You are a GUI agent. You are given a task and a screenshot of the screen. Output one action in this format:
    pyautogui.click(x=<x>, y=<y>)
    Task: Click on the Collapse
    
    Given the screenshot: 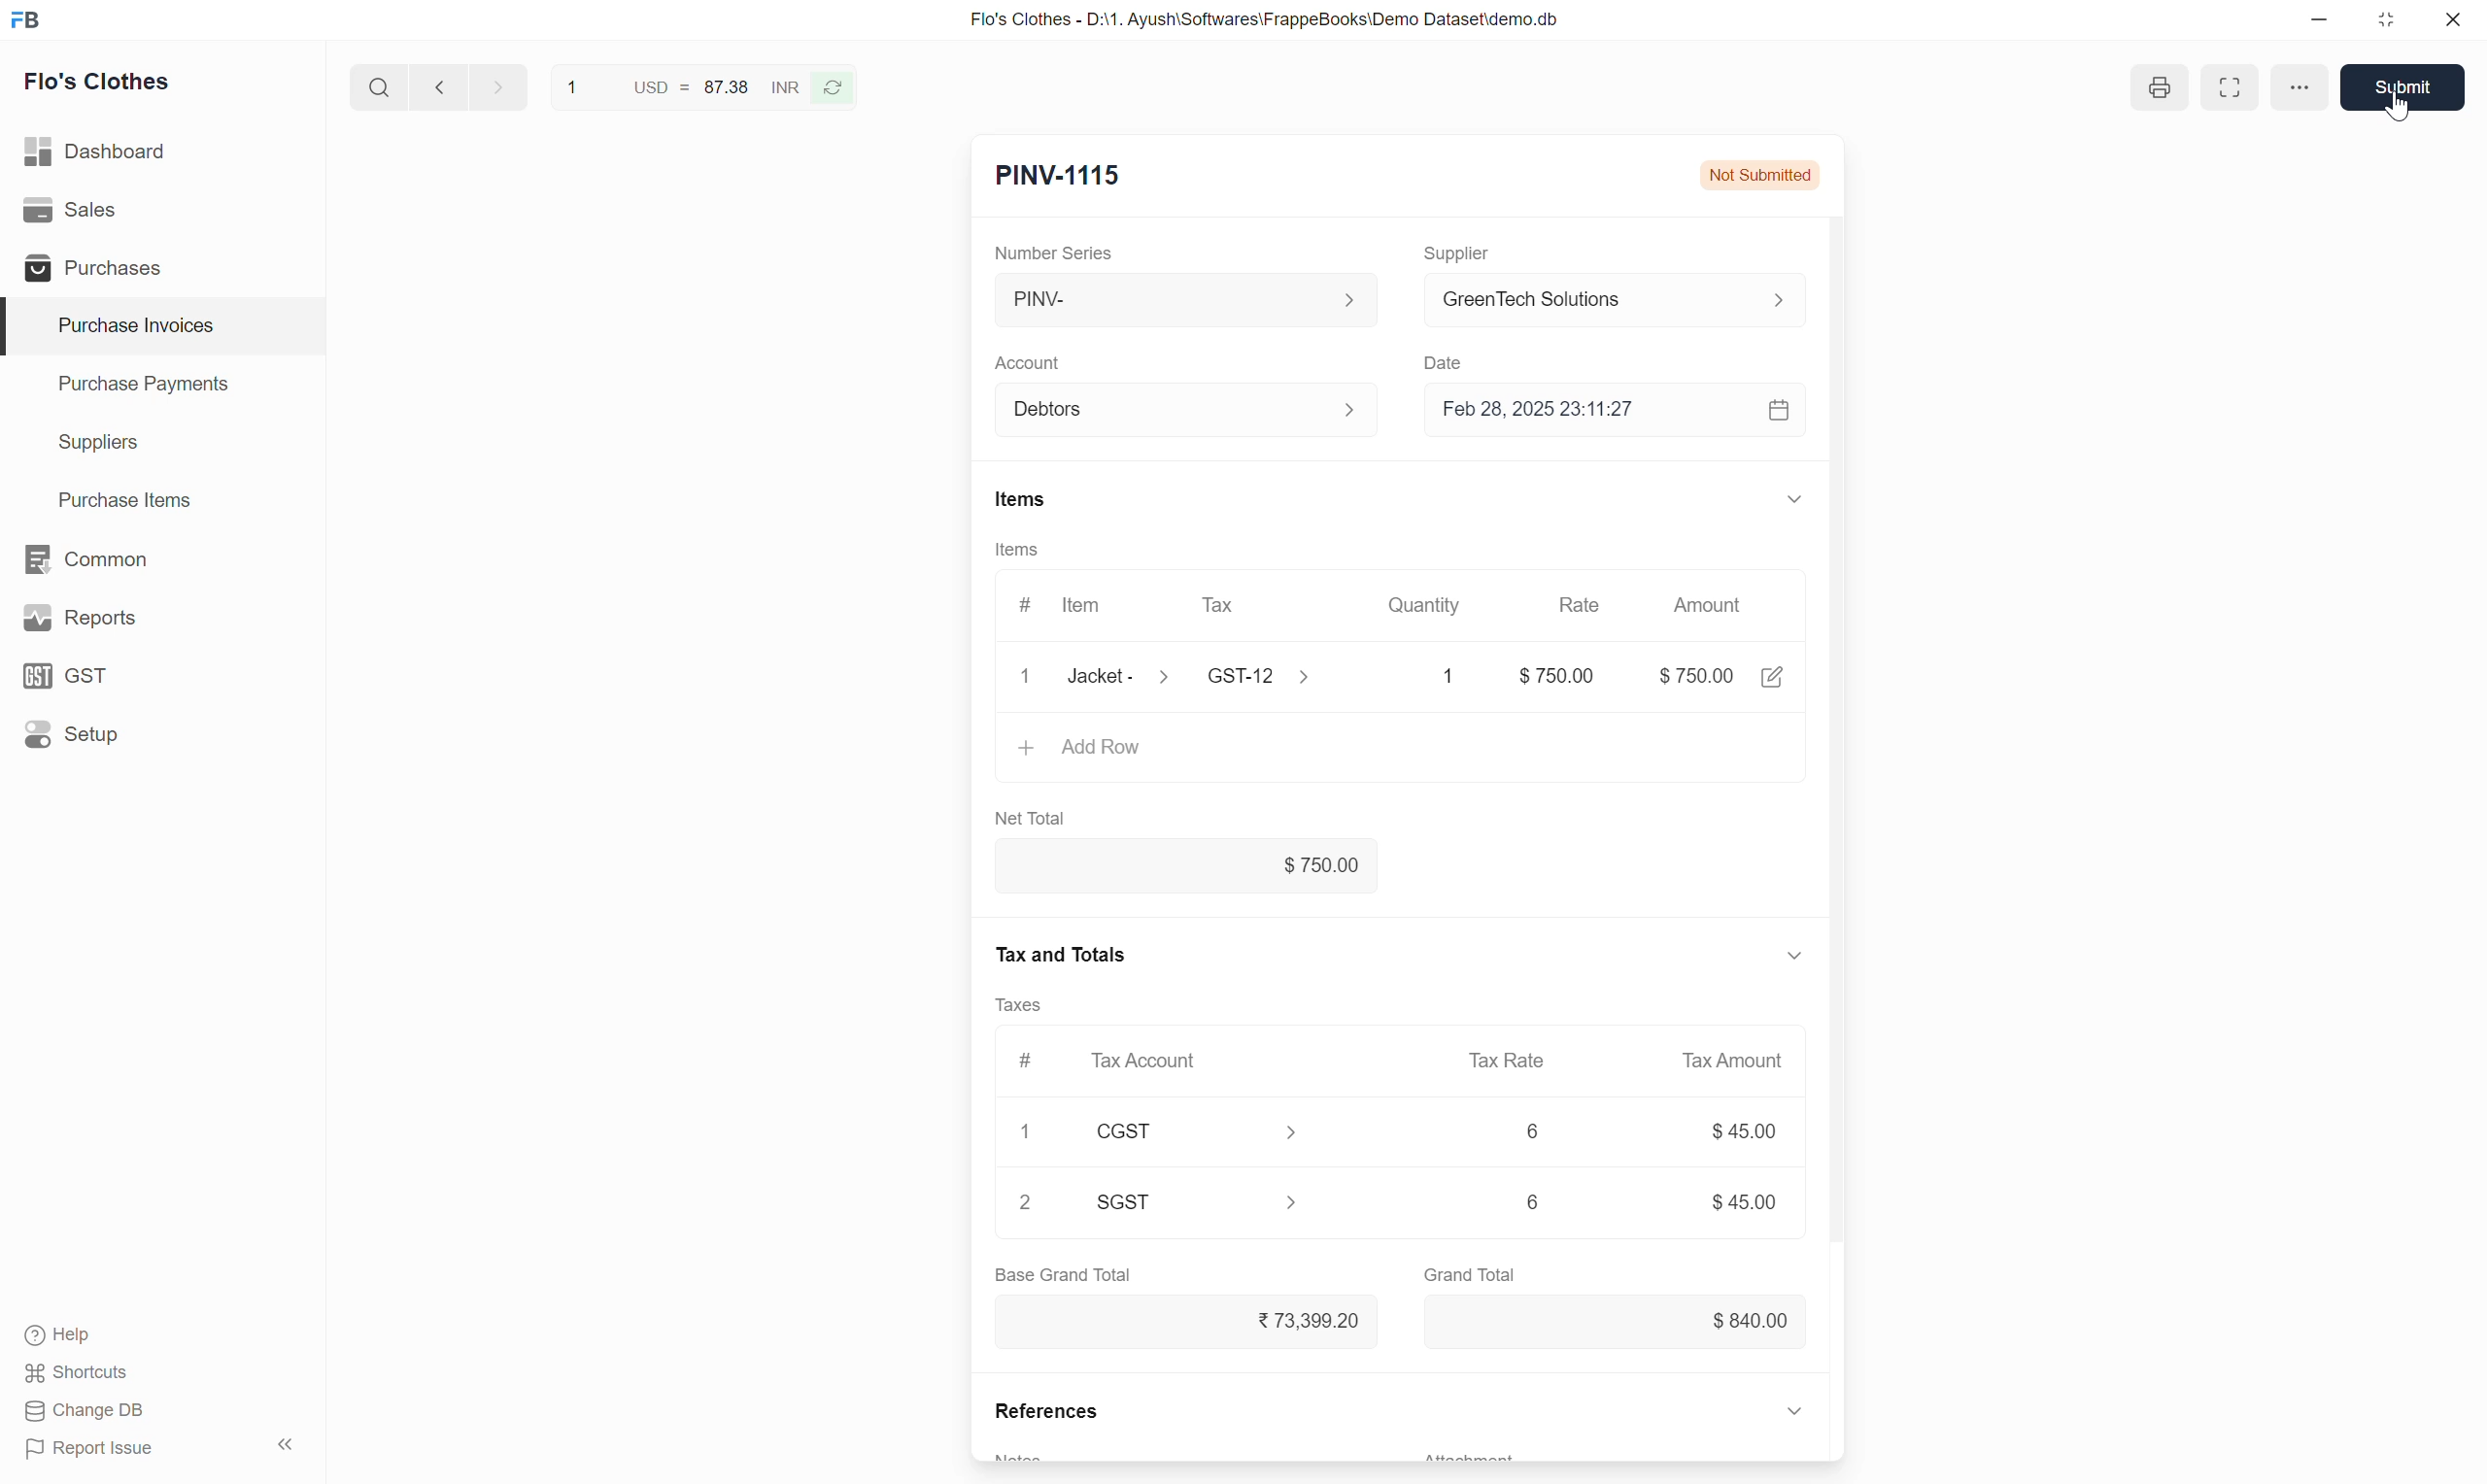 What is the action you would take?
    pyautogui.click(x=1794, y=1410)
    